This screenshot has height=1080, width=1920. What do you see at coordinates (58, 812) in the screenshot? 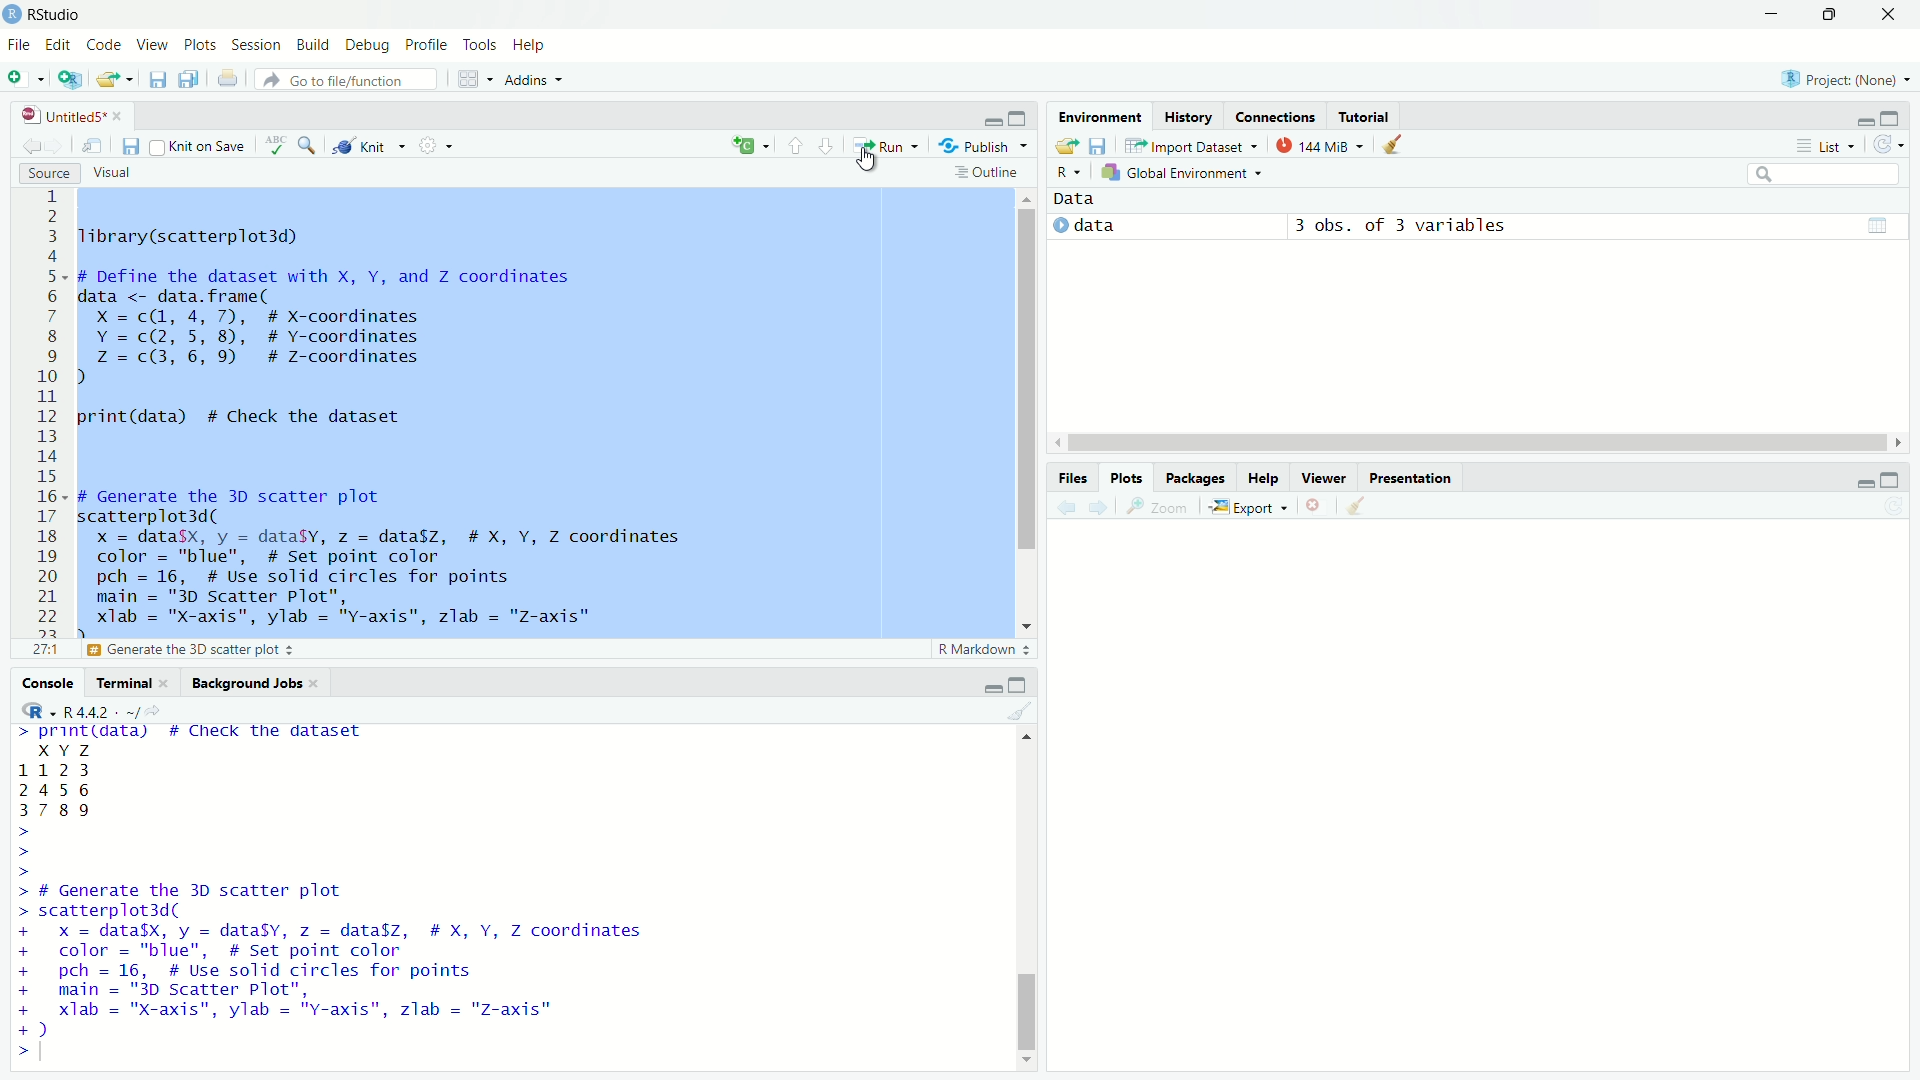
I see `3789` at bounding box center [58, 812].